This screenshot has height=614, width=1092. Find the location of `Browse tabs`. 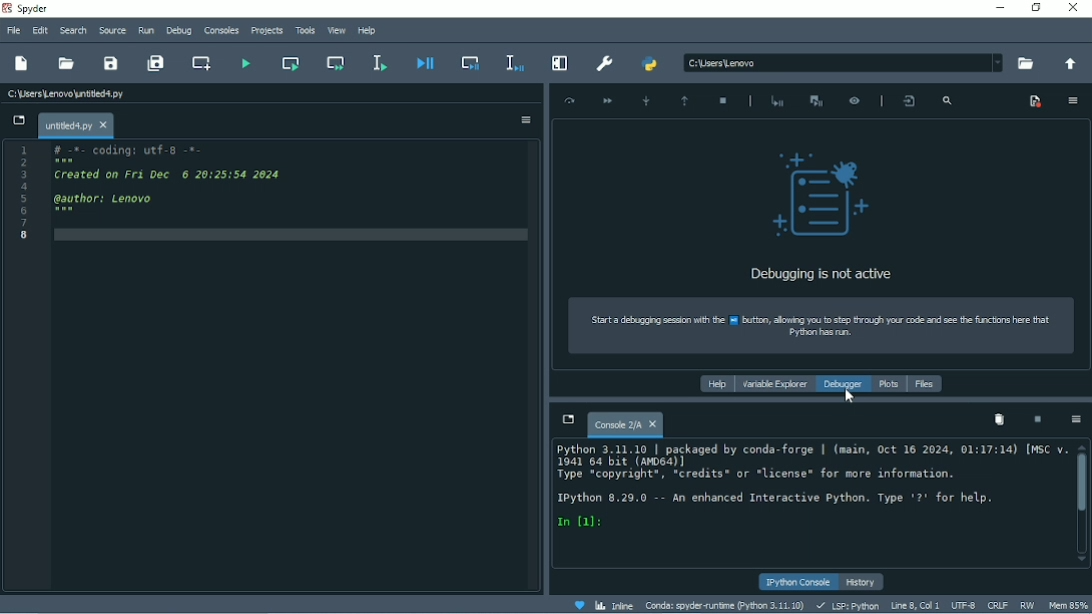

Browse tabs is located at coordinates (567, 421).